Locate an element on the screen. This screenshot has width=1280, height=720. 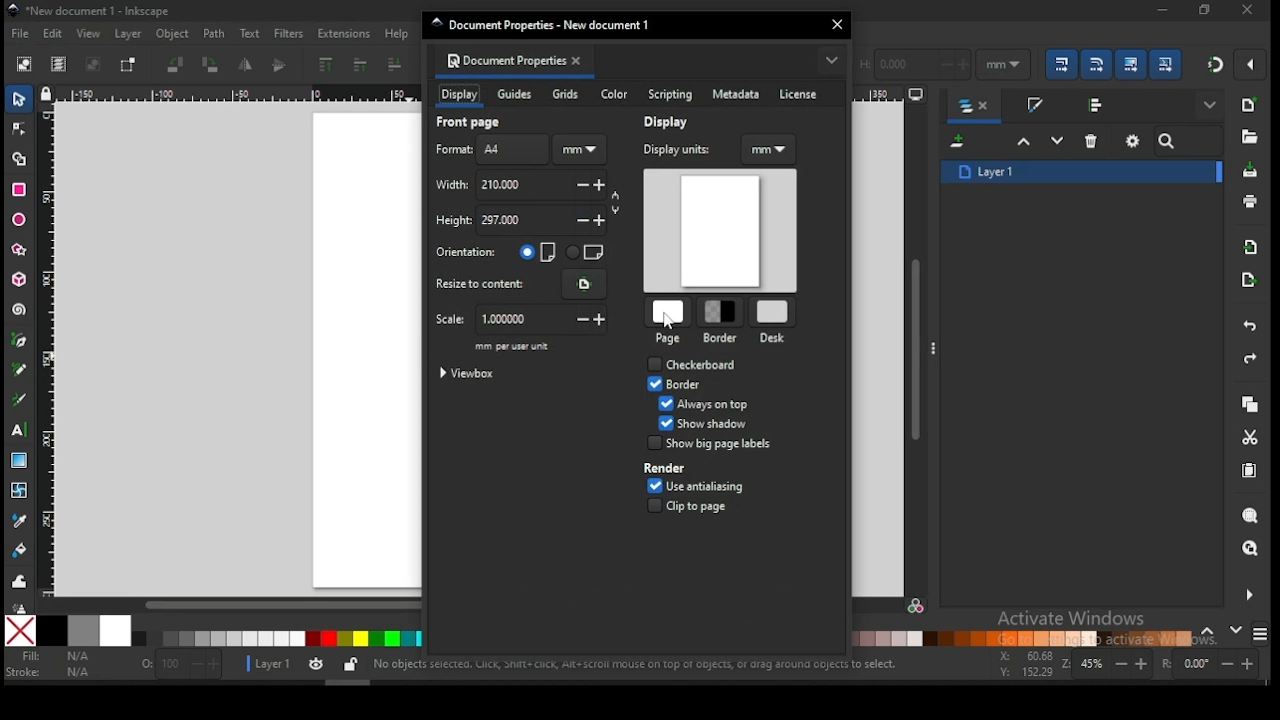
new layer is located at coordinates (960, 143).